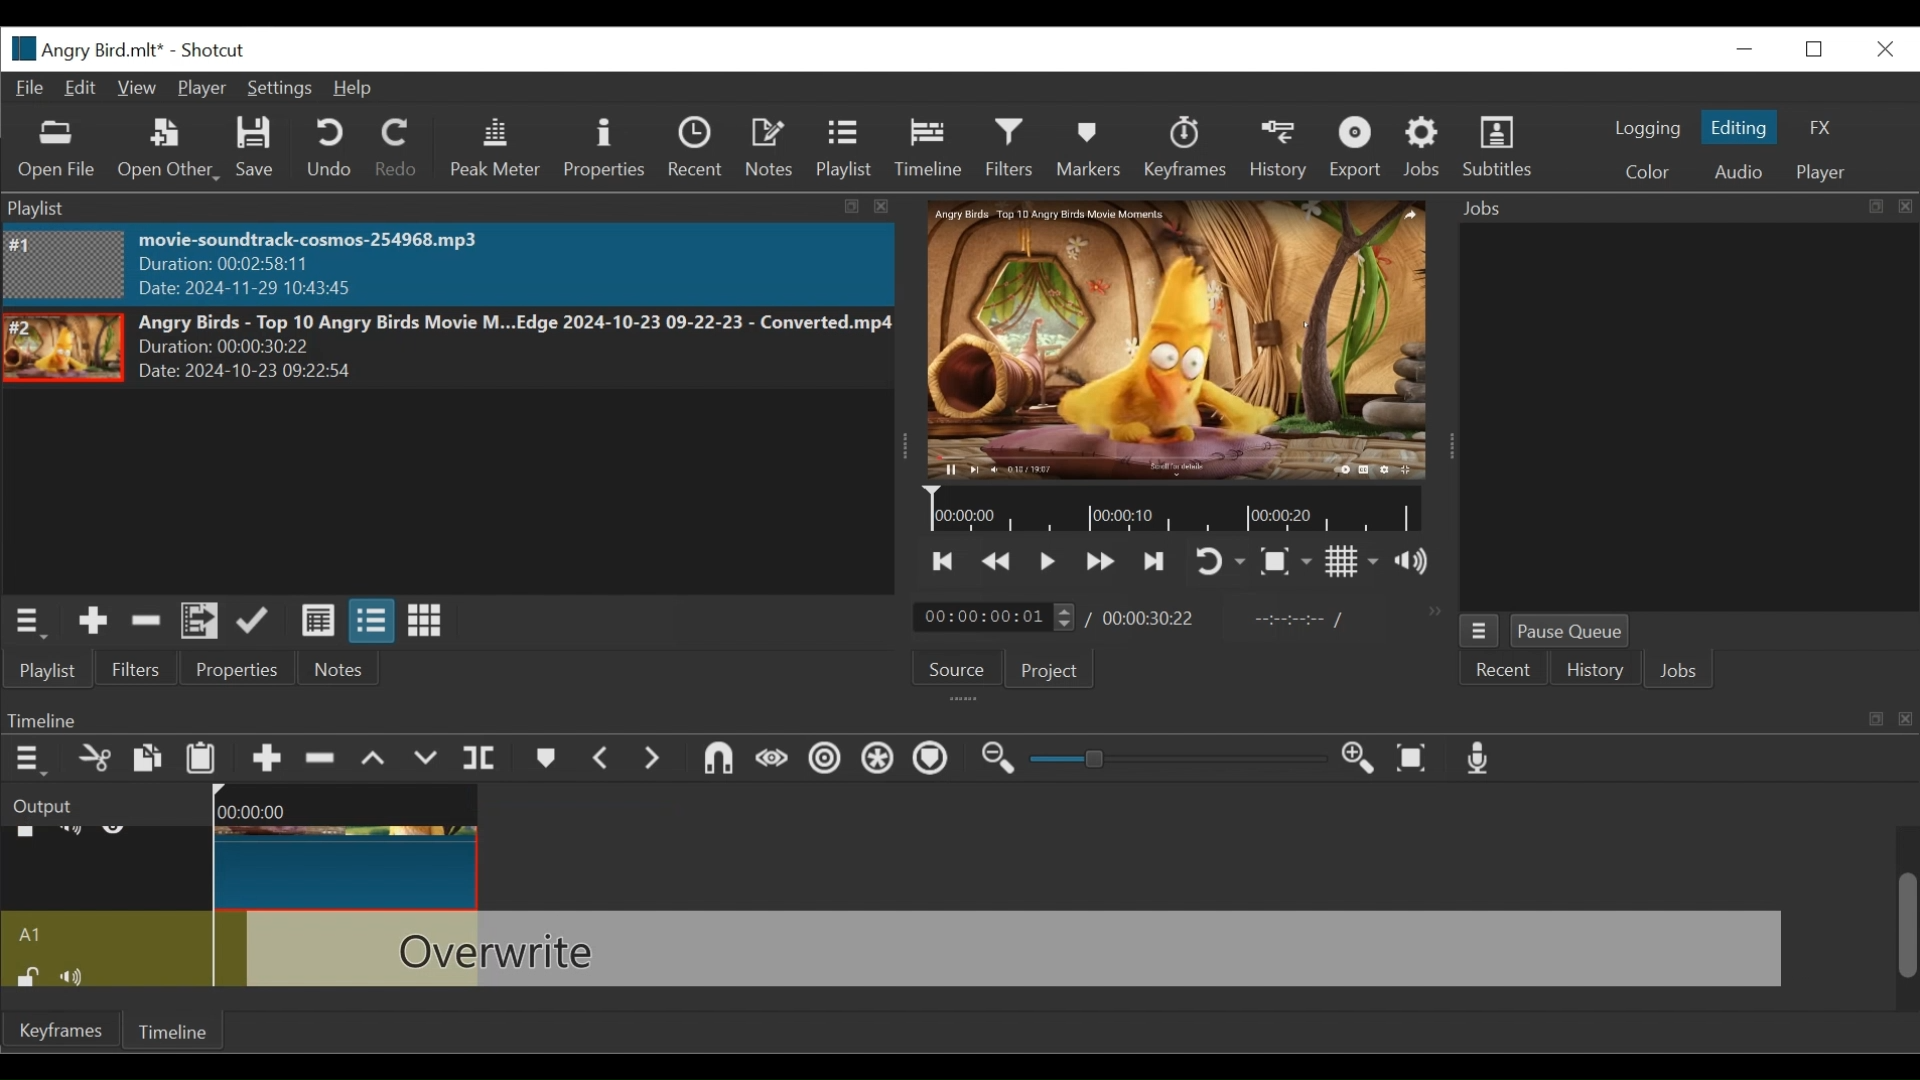 This screenshot has height=1080, width=1920. Describe the element at coordinates (424, 621) in the screenshot. I see `View as icons` at that location.